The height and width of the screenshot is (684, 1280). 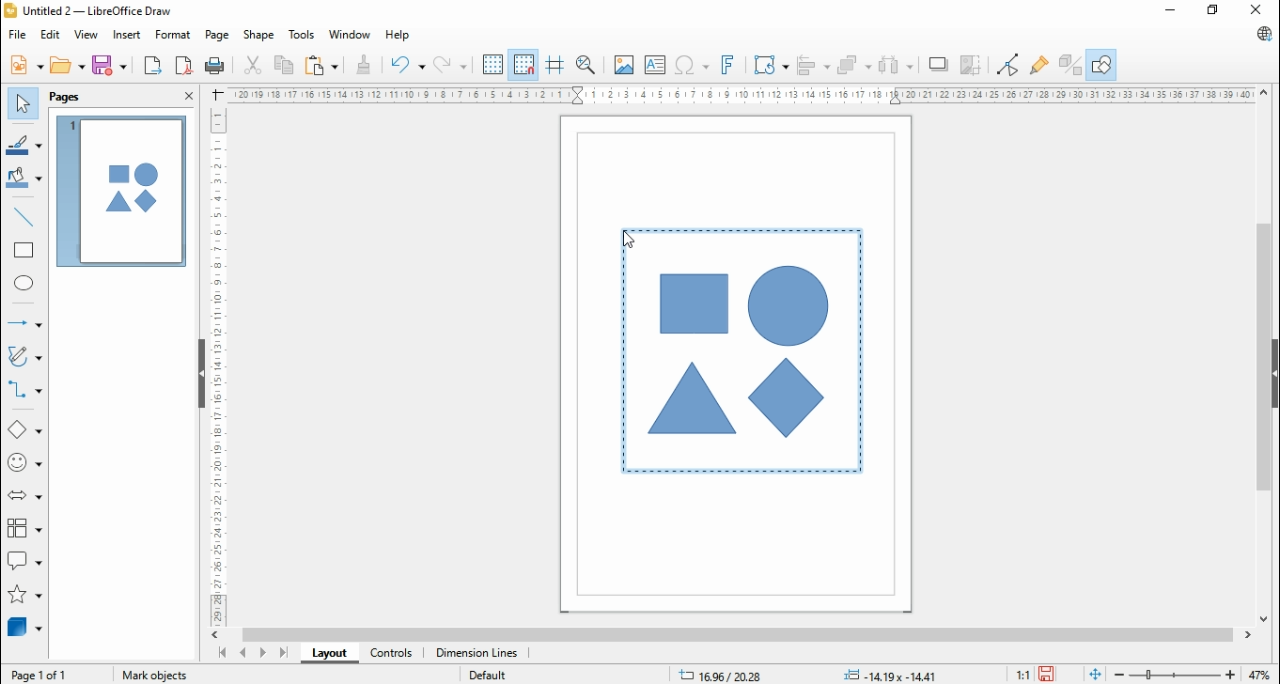 What do you see at coordinates (554, 64) in the screenshot?
I see `helplines while moving` at bounding box center [554, 64].